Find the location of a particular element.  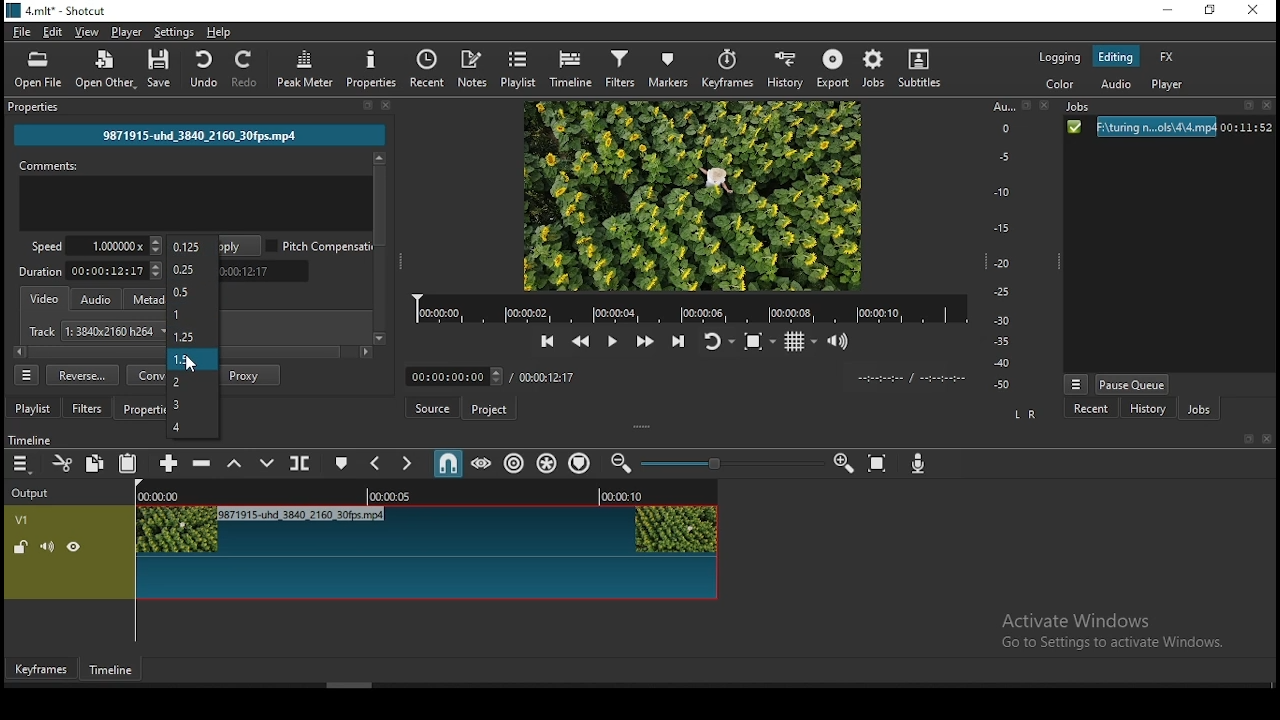

close is located at coordinates (1041, 106).